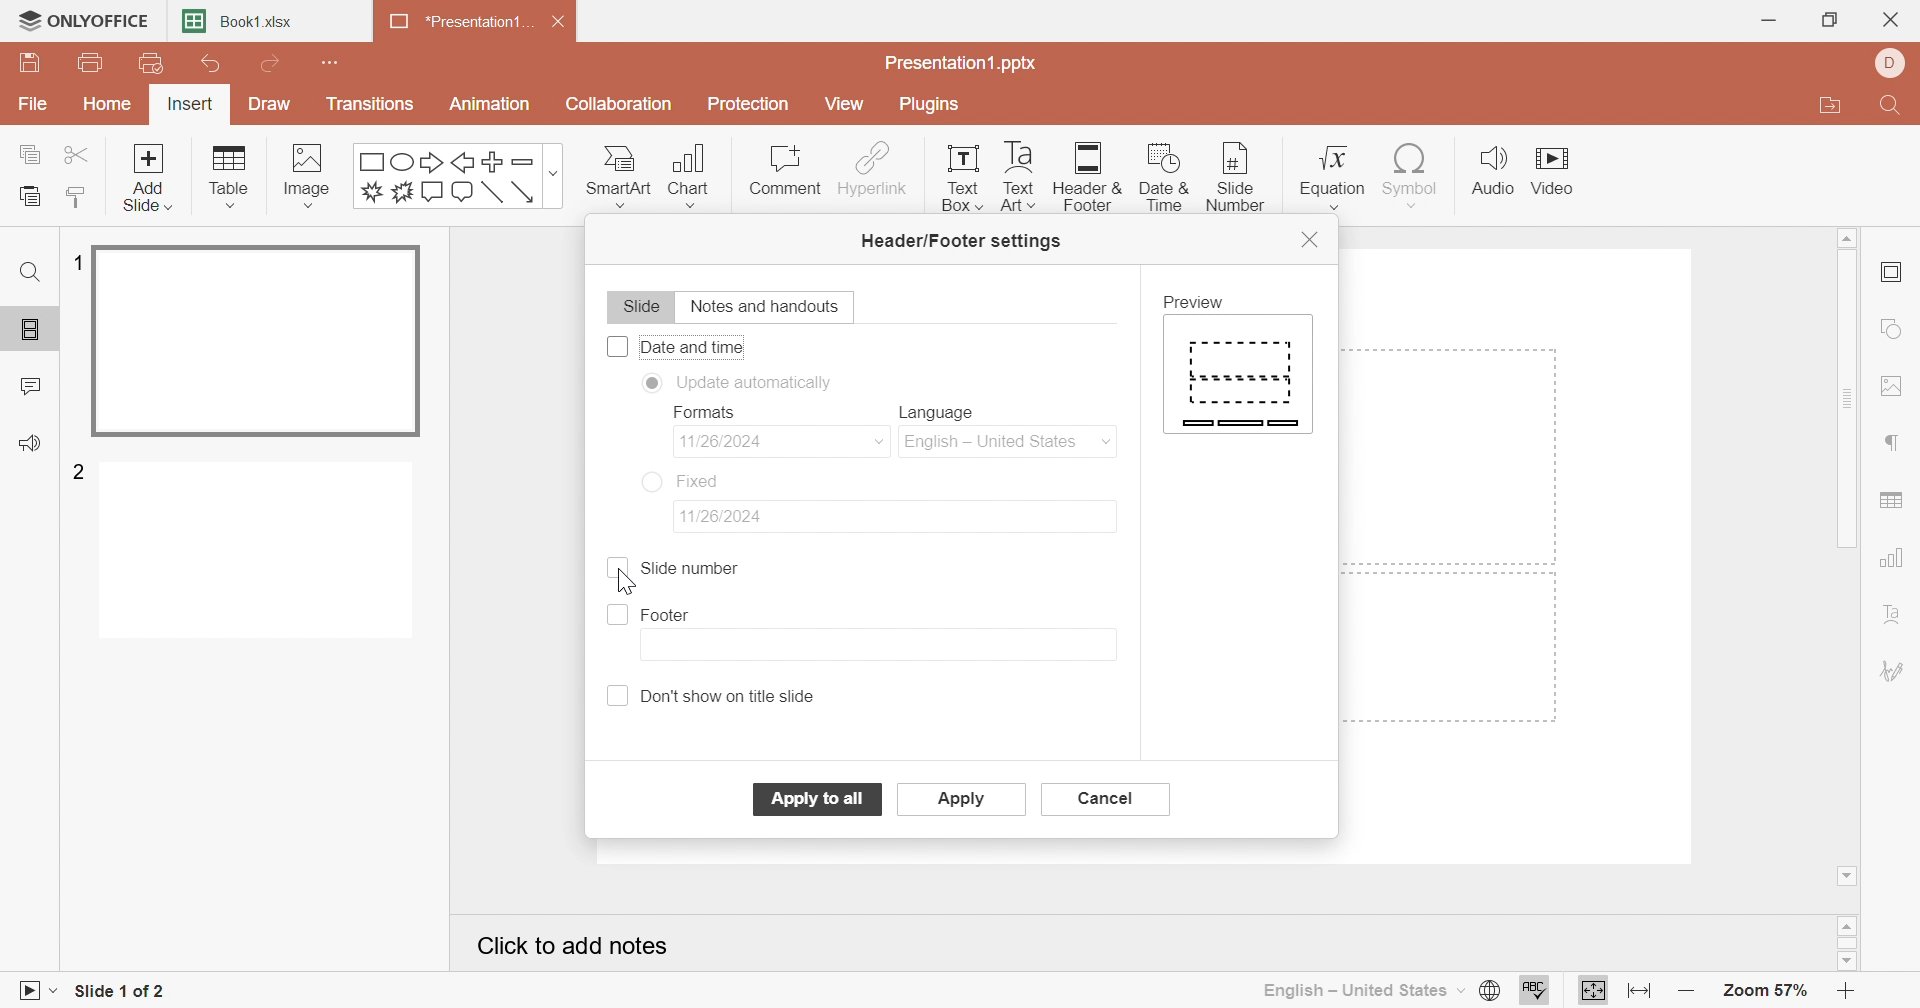  What do you see at coordinates (35, 988) in the screenshot?
I see `Start Slideshow` at bounding box center [35, 988].